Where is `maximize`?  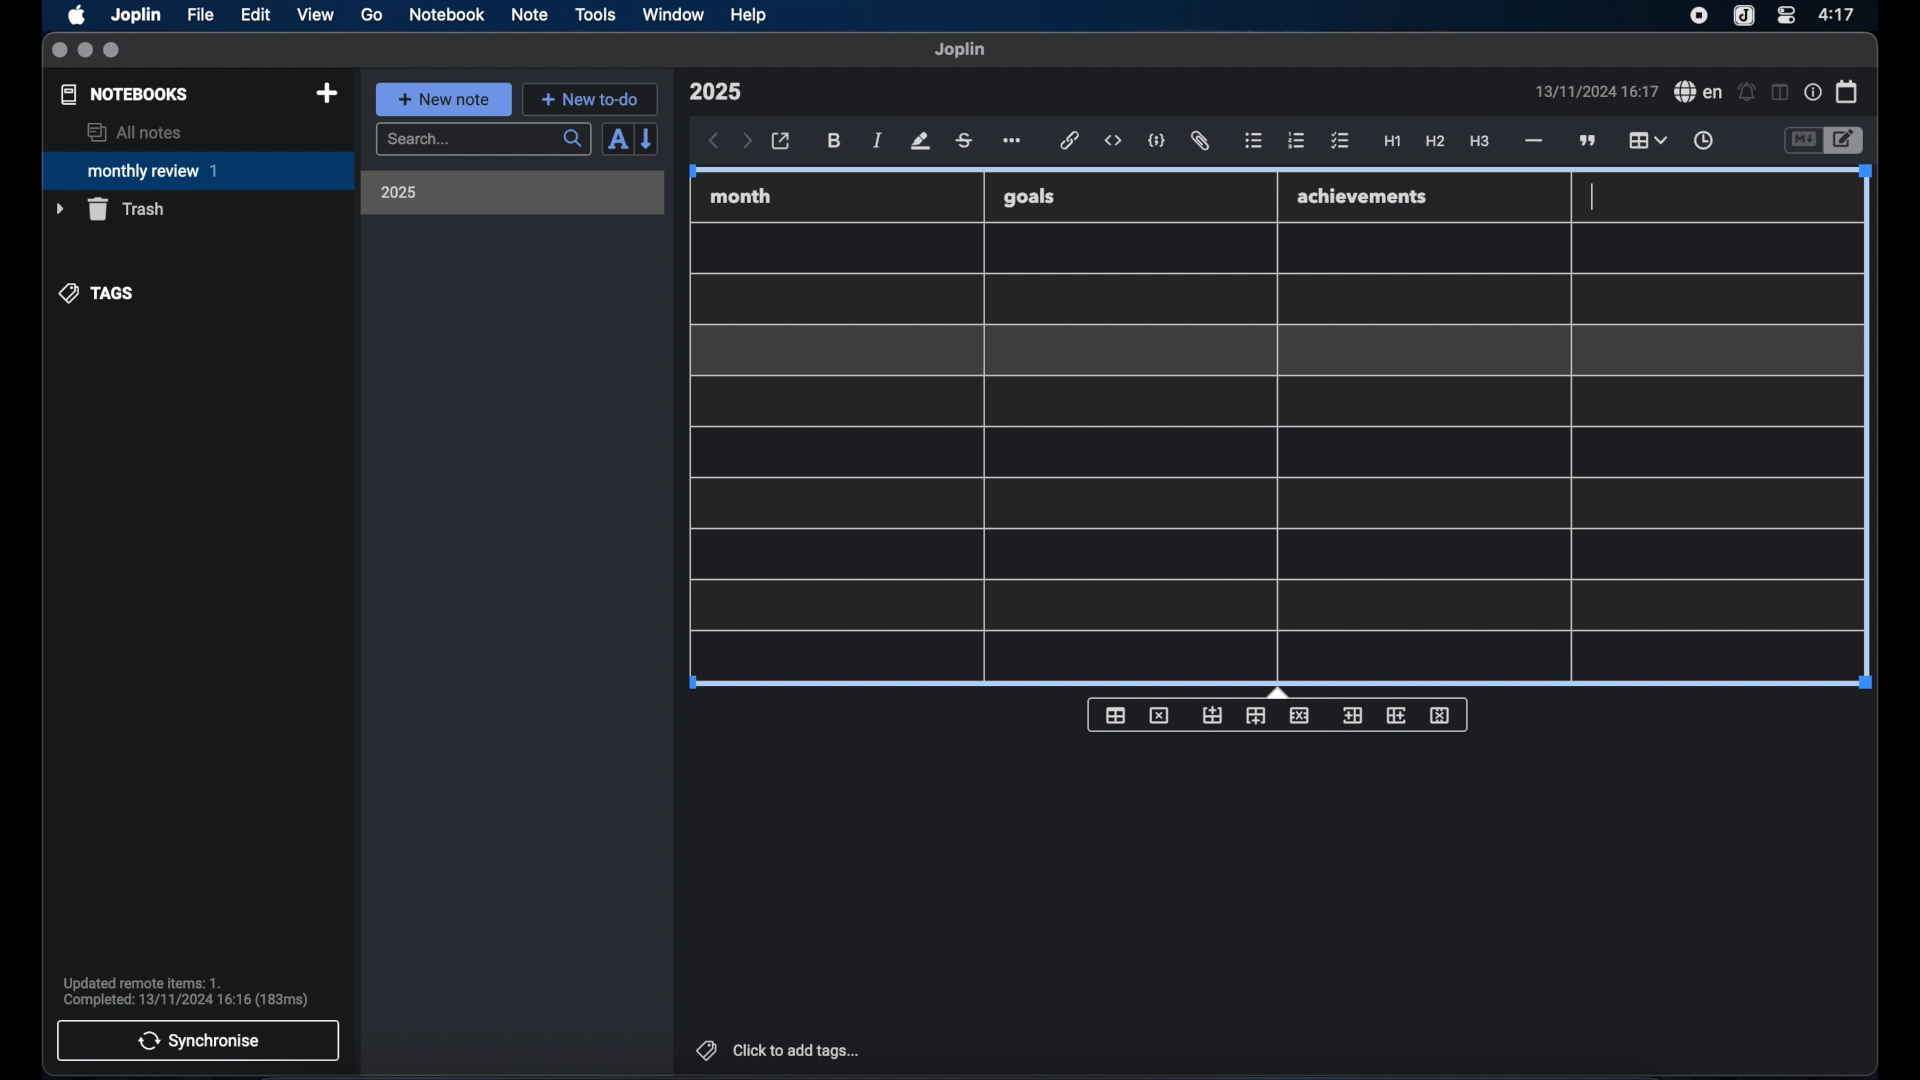 maximize is located at coordinates (113, 51).